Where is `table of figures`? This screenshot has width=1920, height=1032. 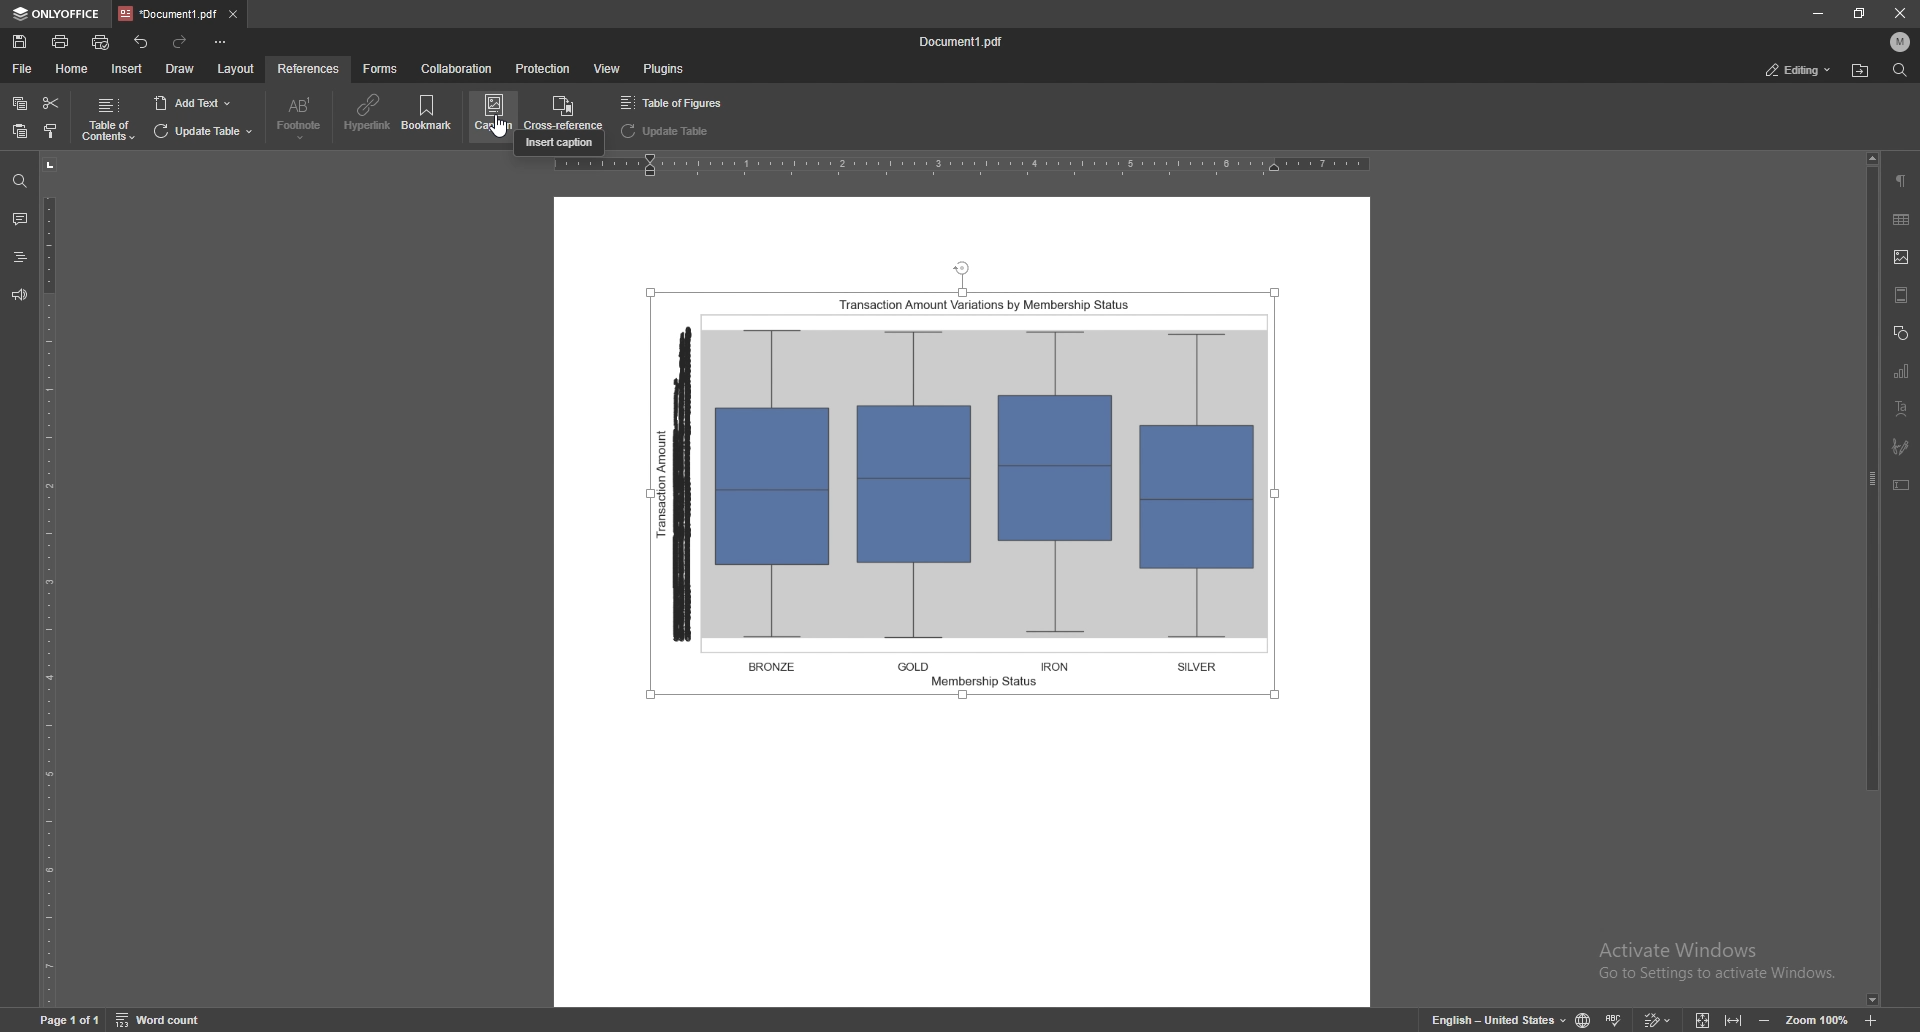 table of figures is located at coordinates (676, 103).